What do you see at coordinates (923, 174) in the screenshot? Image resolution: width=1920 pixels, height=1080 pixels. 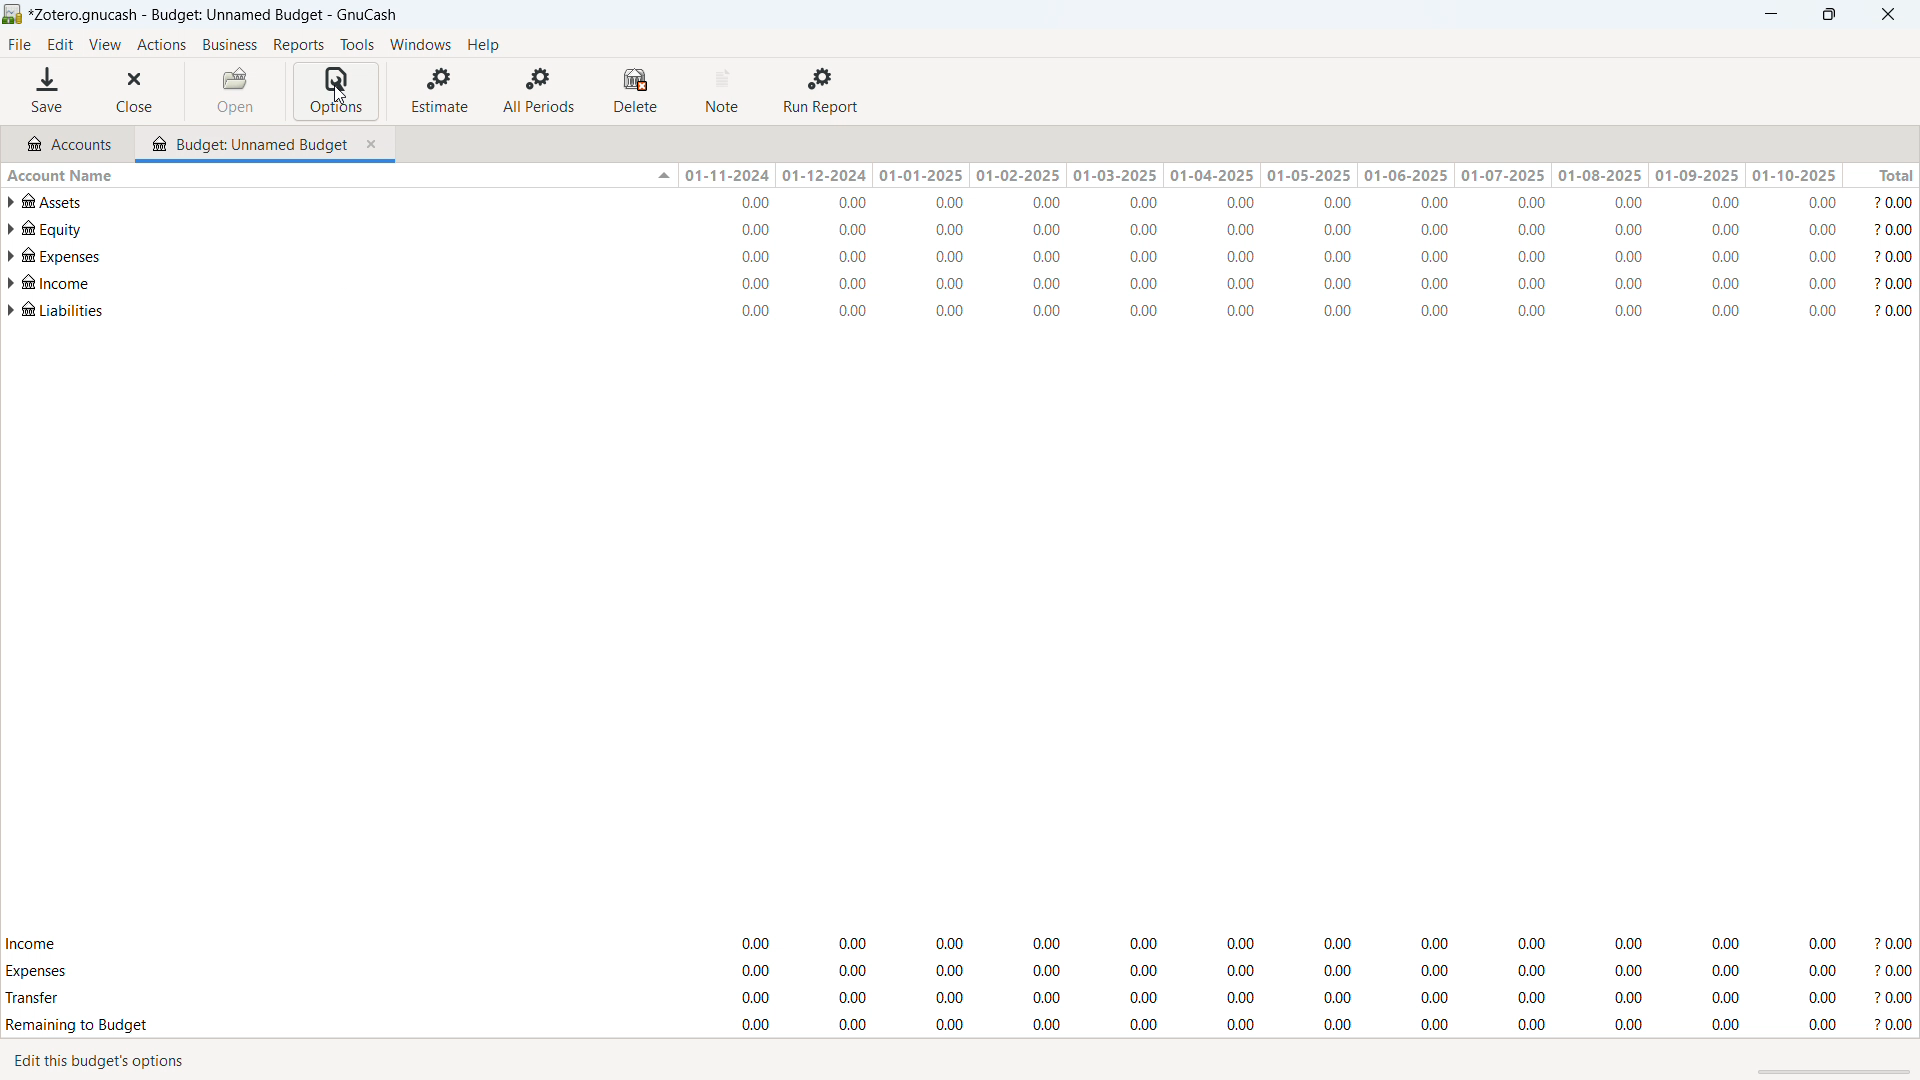 I see `01-01-2025` at bounding box center [923, 174].